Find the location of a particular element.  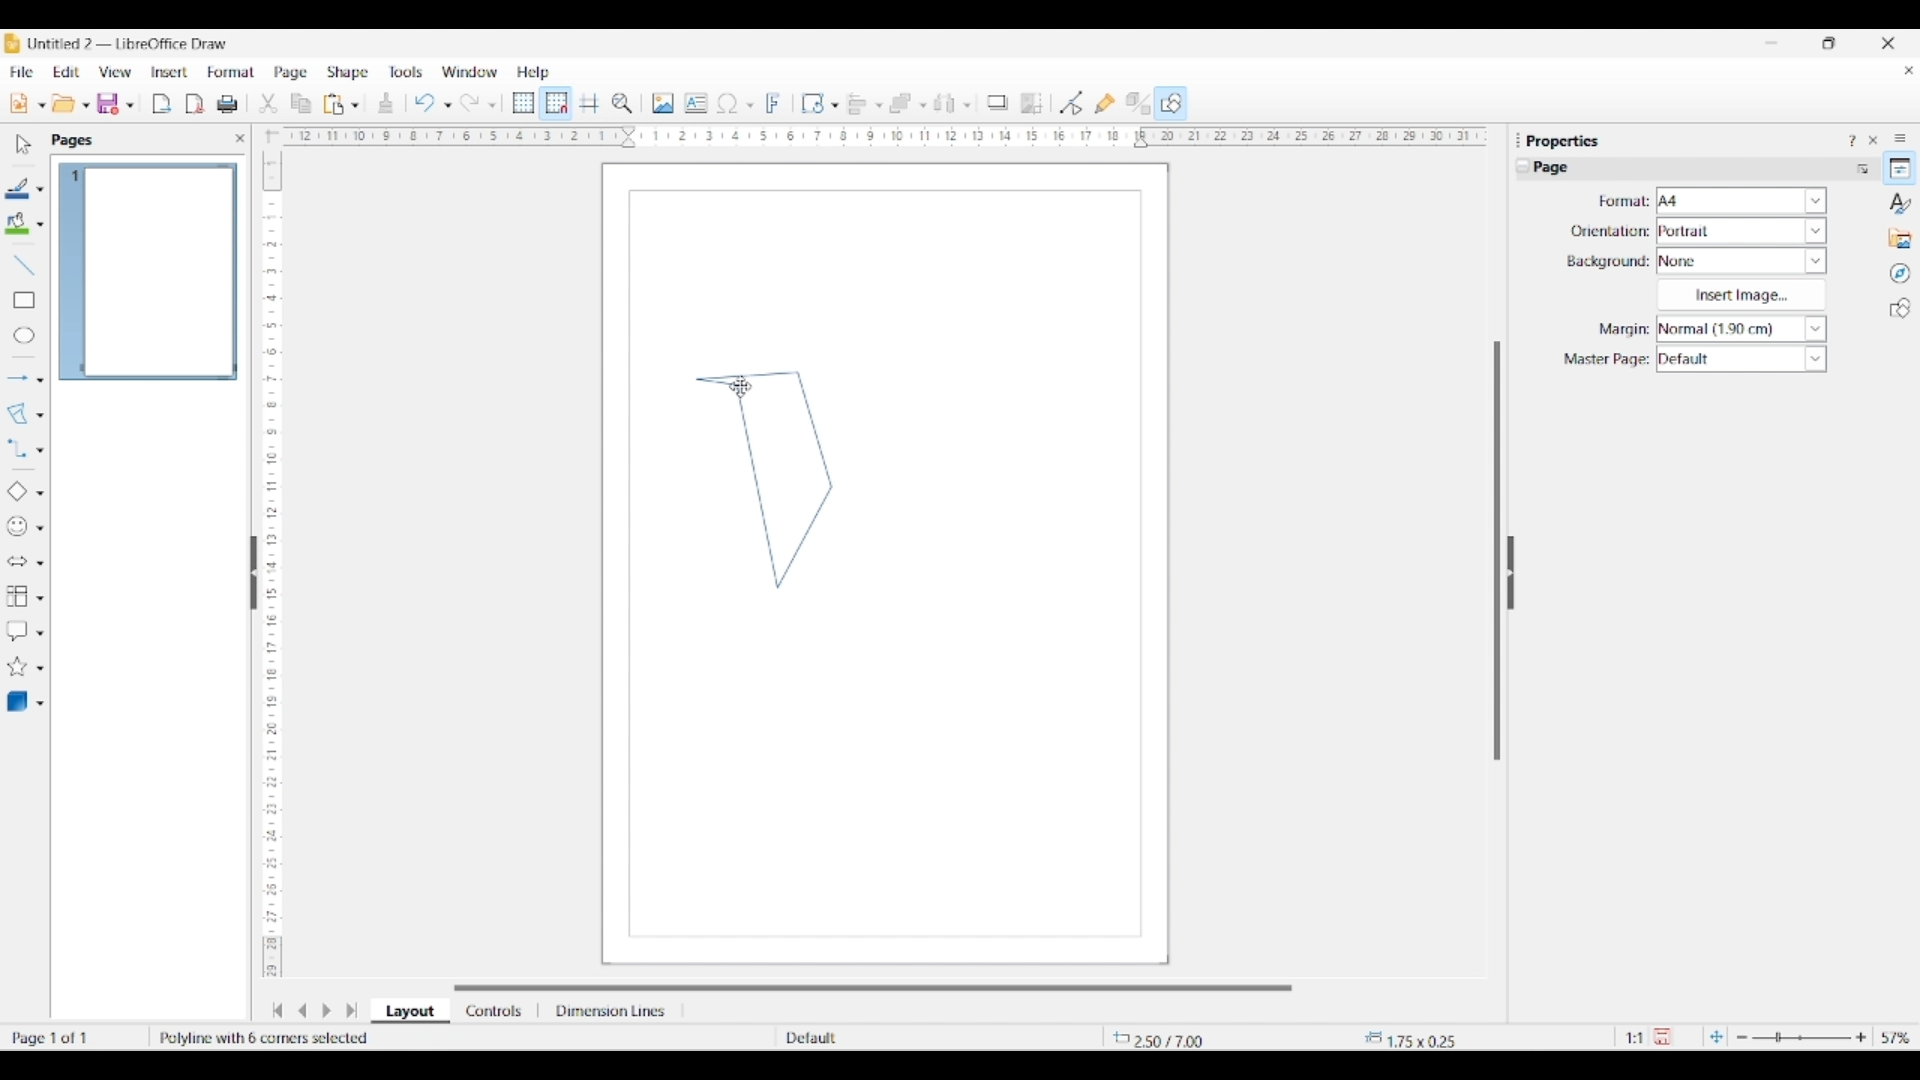

Save options is located at coordinates (130, 106).